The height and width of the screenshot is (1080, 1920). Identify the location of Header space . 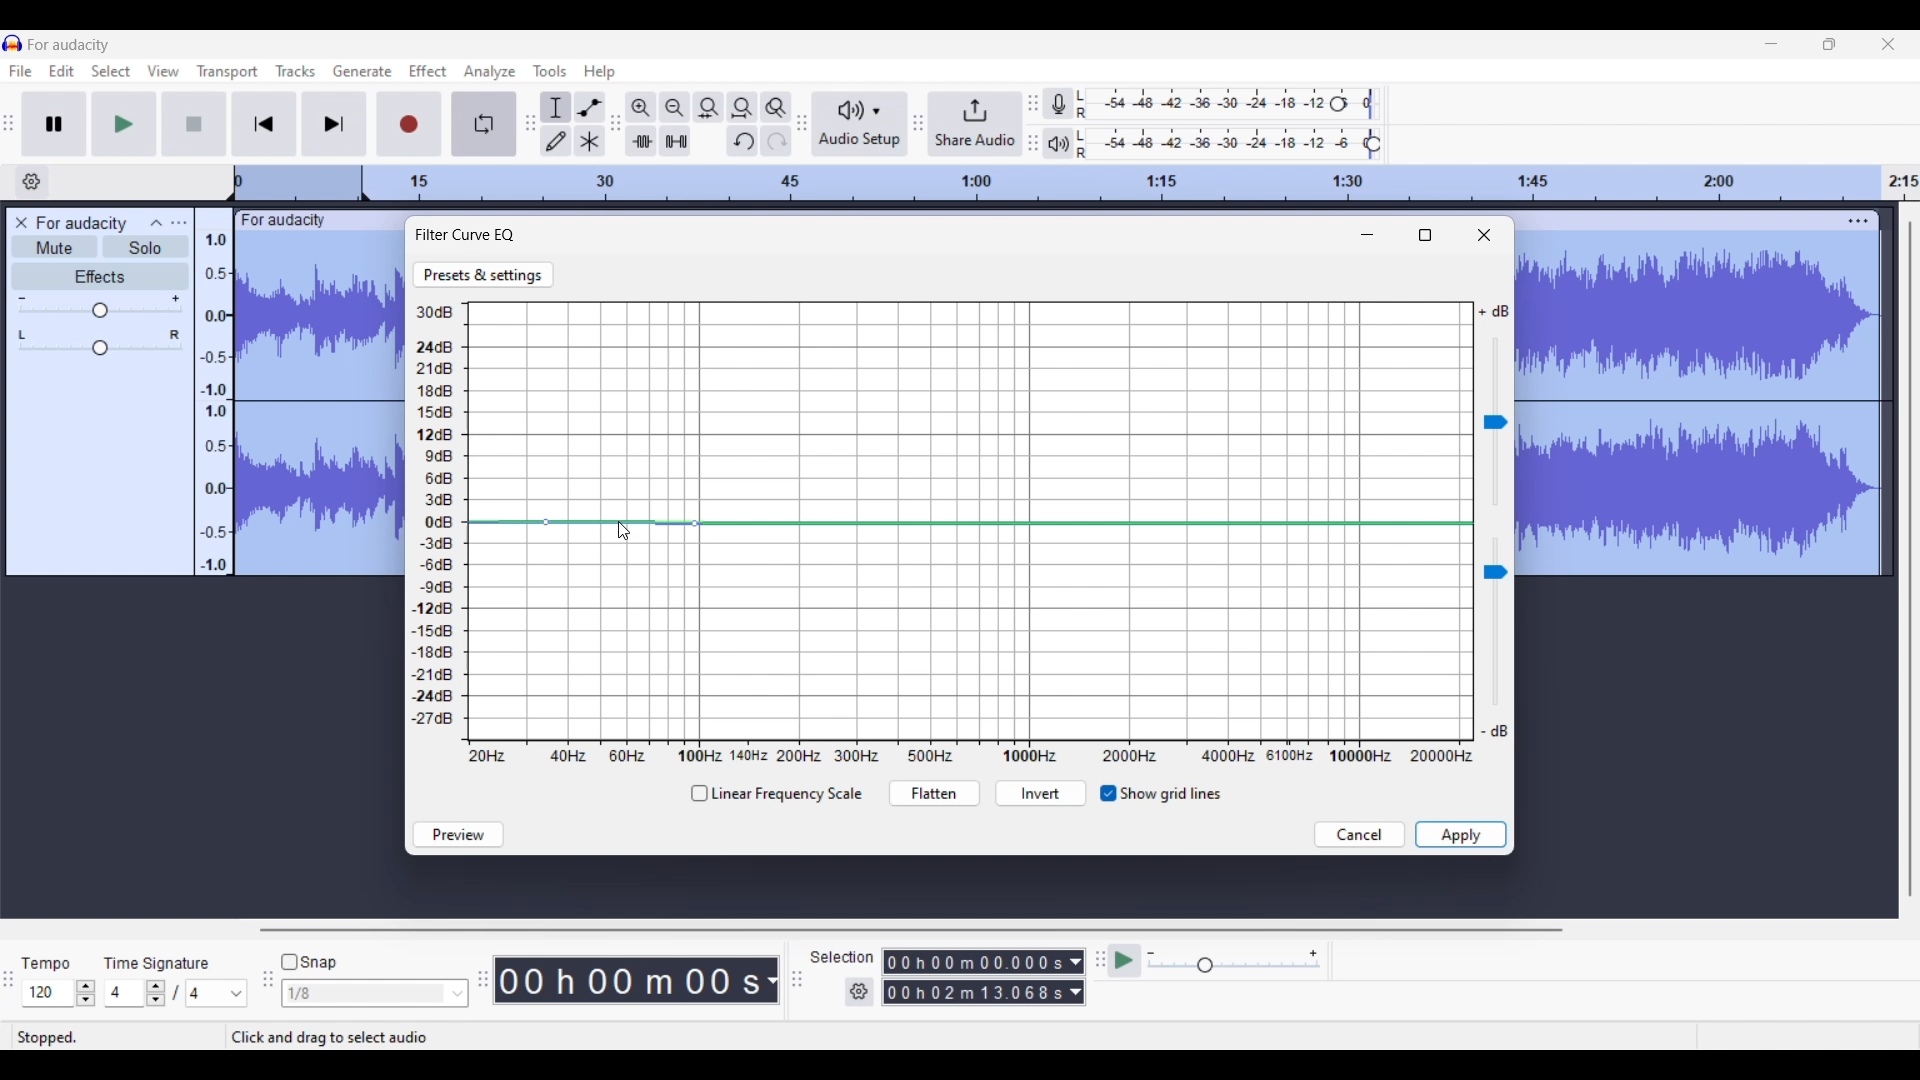
(298, 184).